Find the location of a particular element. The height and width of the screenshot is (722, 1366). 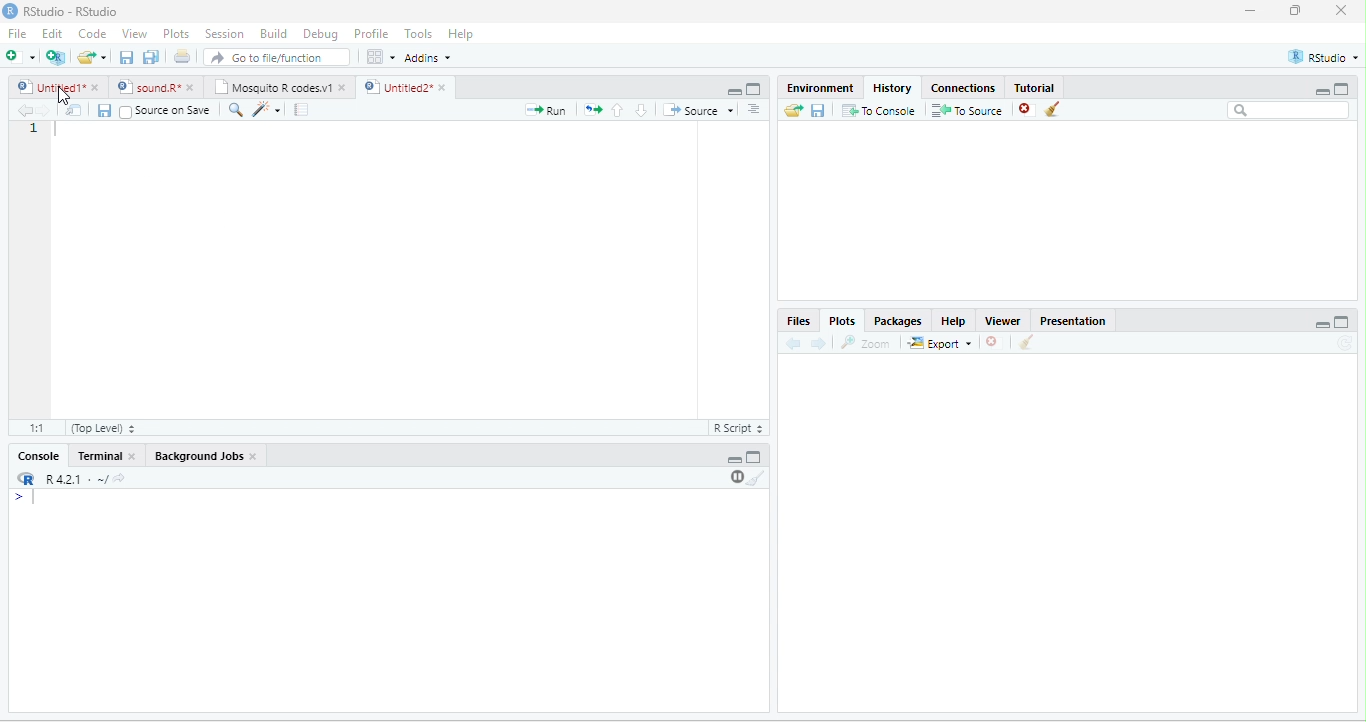

close is located at coordinates (991, 342).